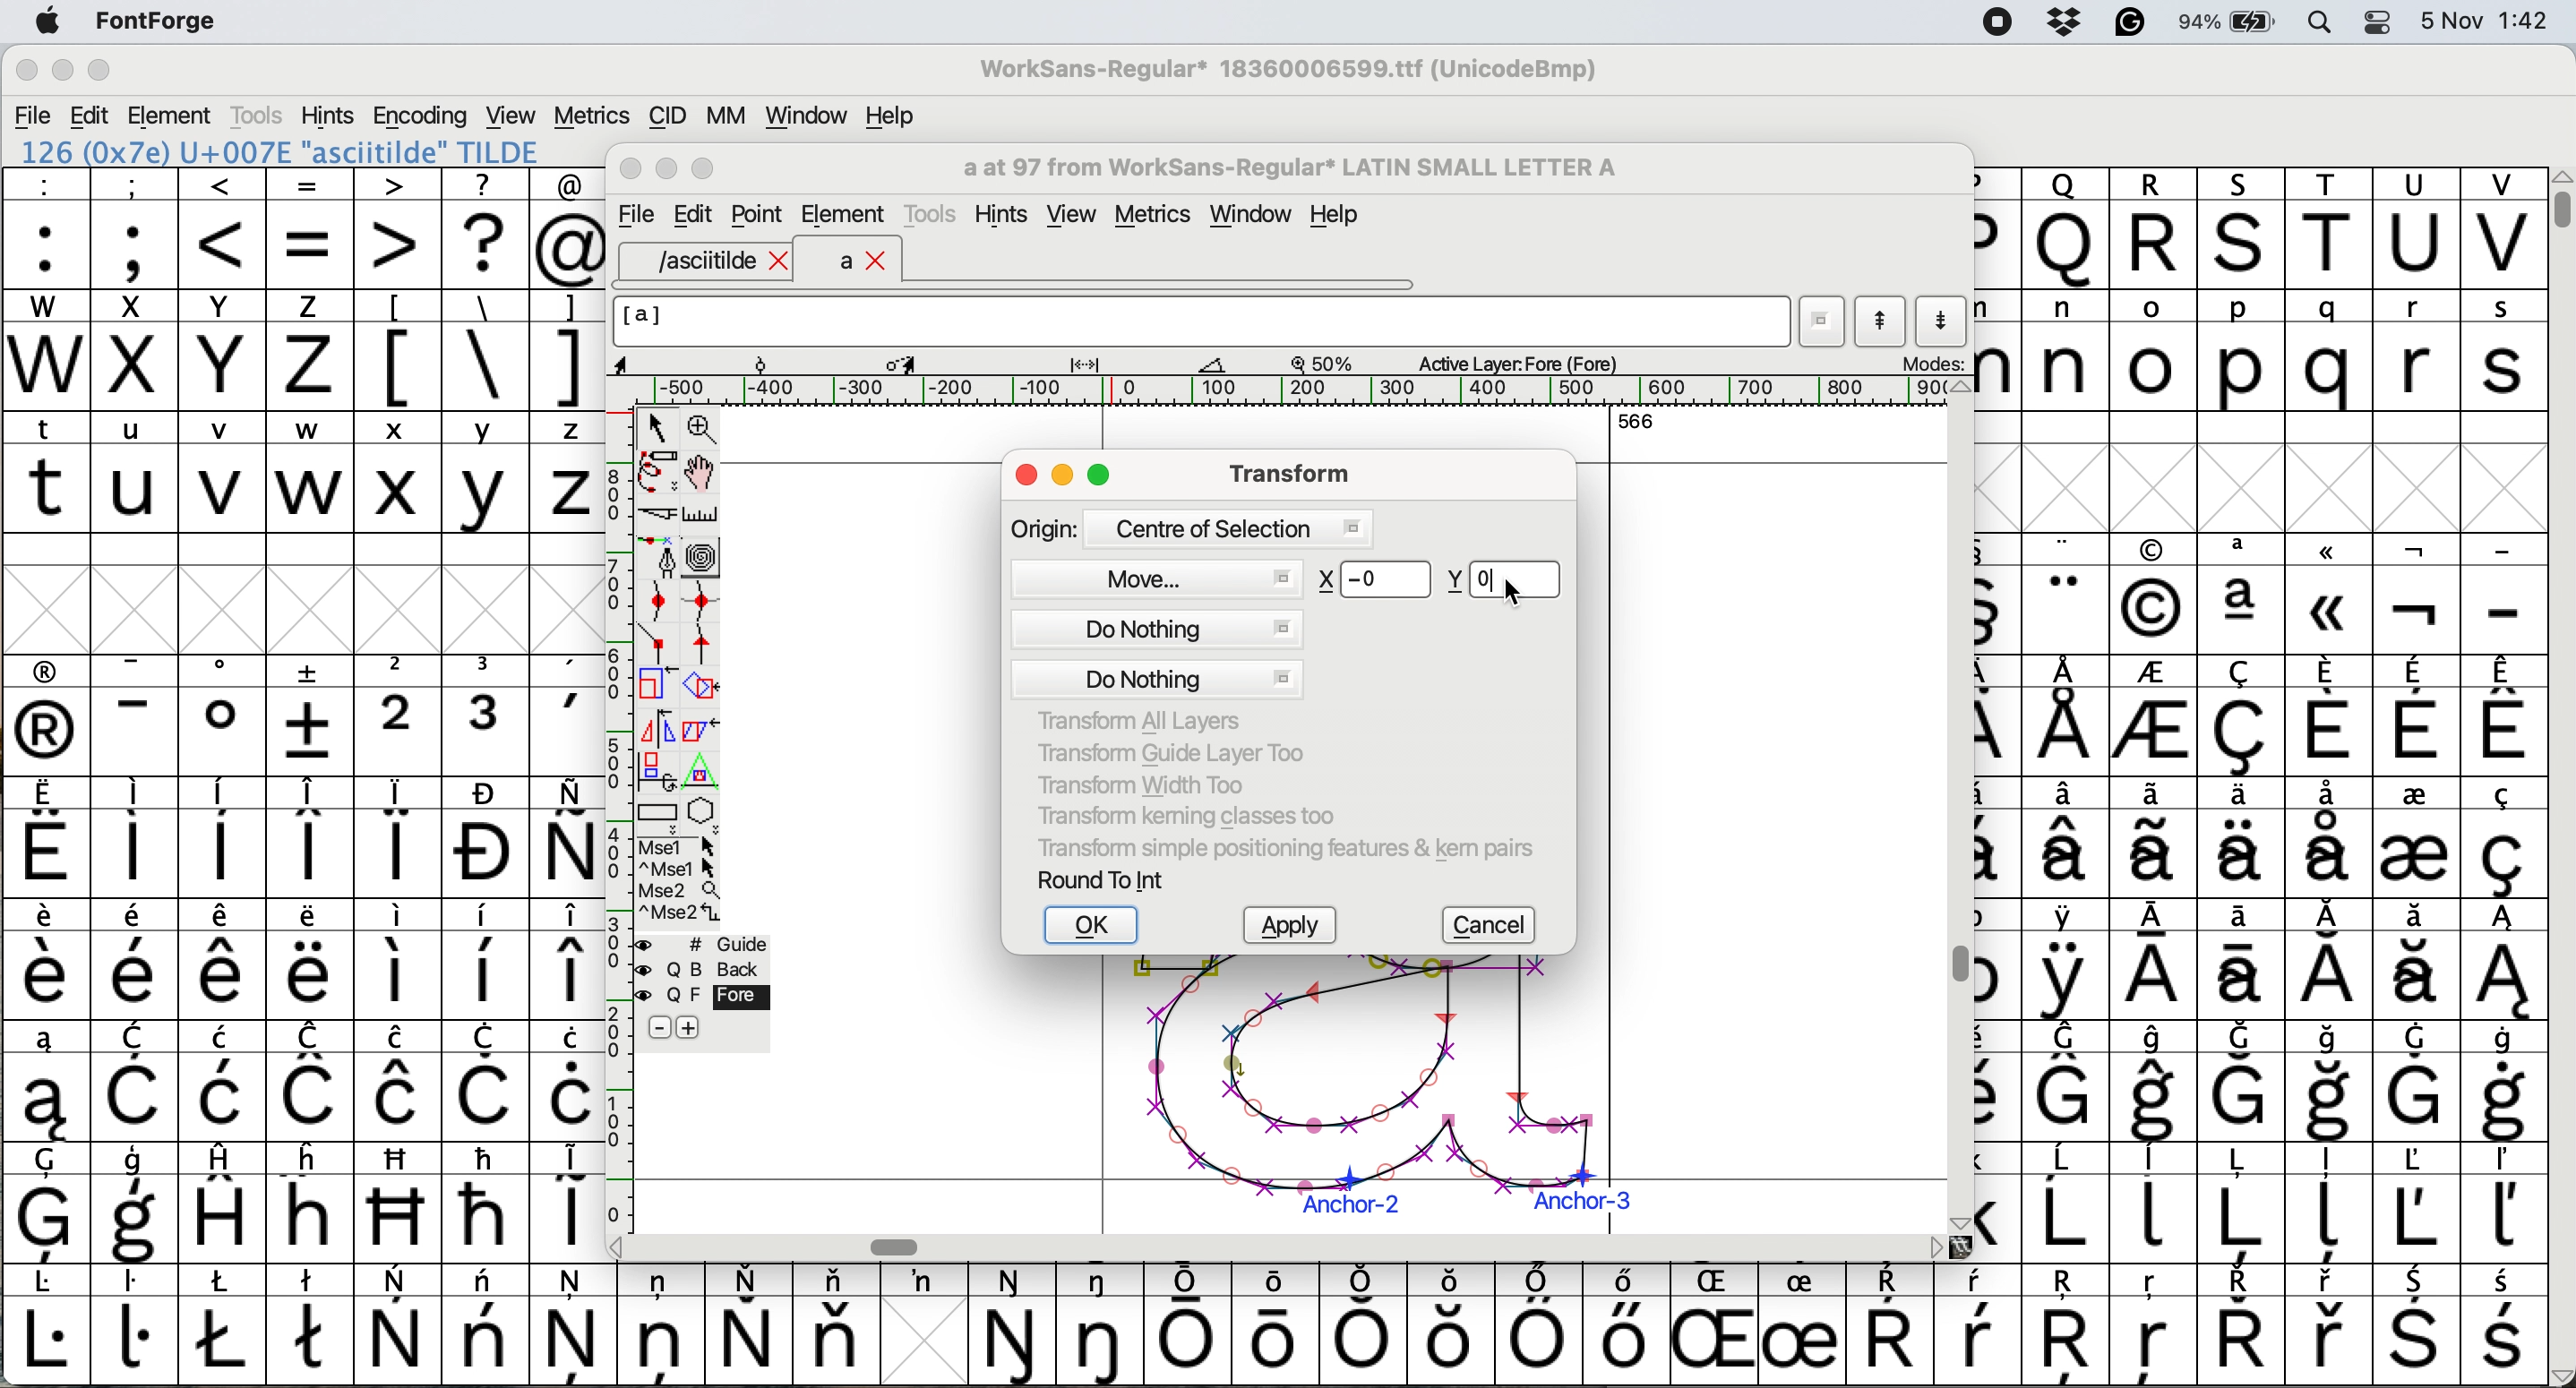 Image resolution: width=2576 pixels, height=1388 pixels. What do you see at coordinates (1070, 215) in the screenshot?
I see `view` at bounding box center [1070, 215].